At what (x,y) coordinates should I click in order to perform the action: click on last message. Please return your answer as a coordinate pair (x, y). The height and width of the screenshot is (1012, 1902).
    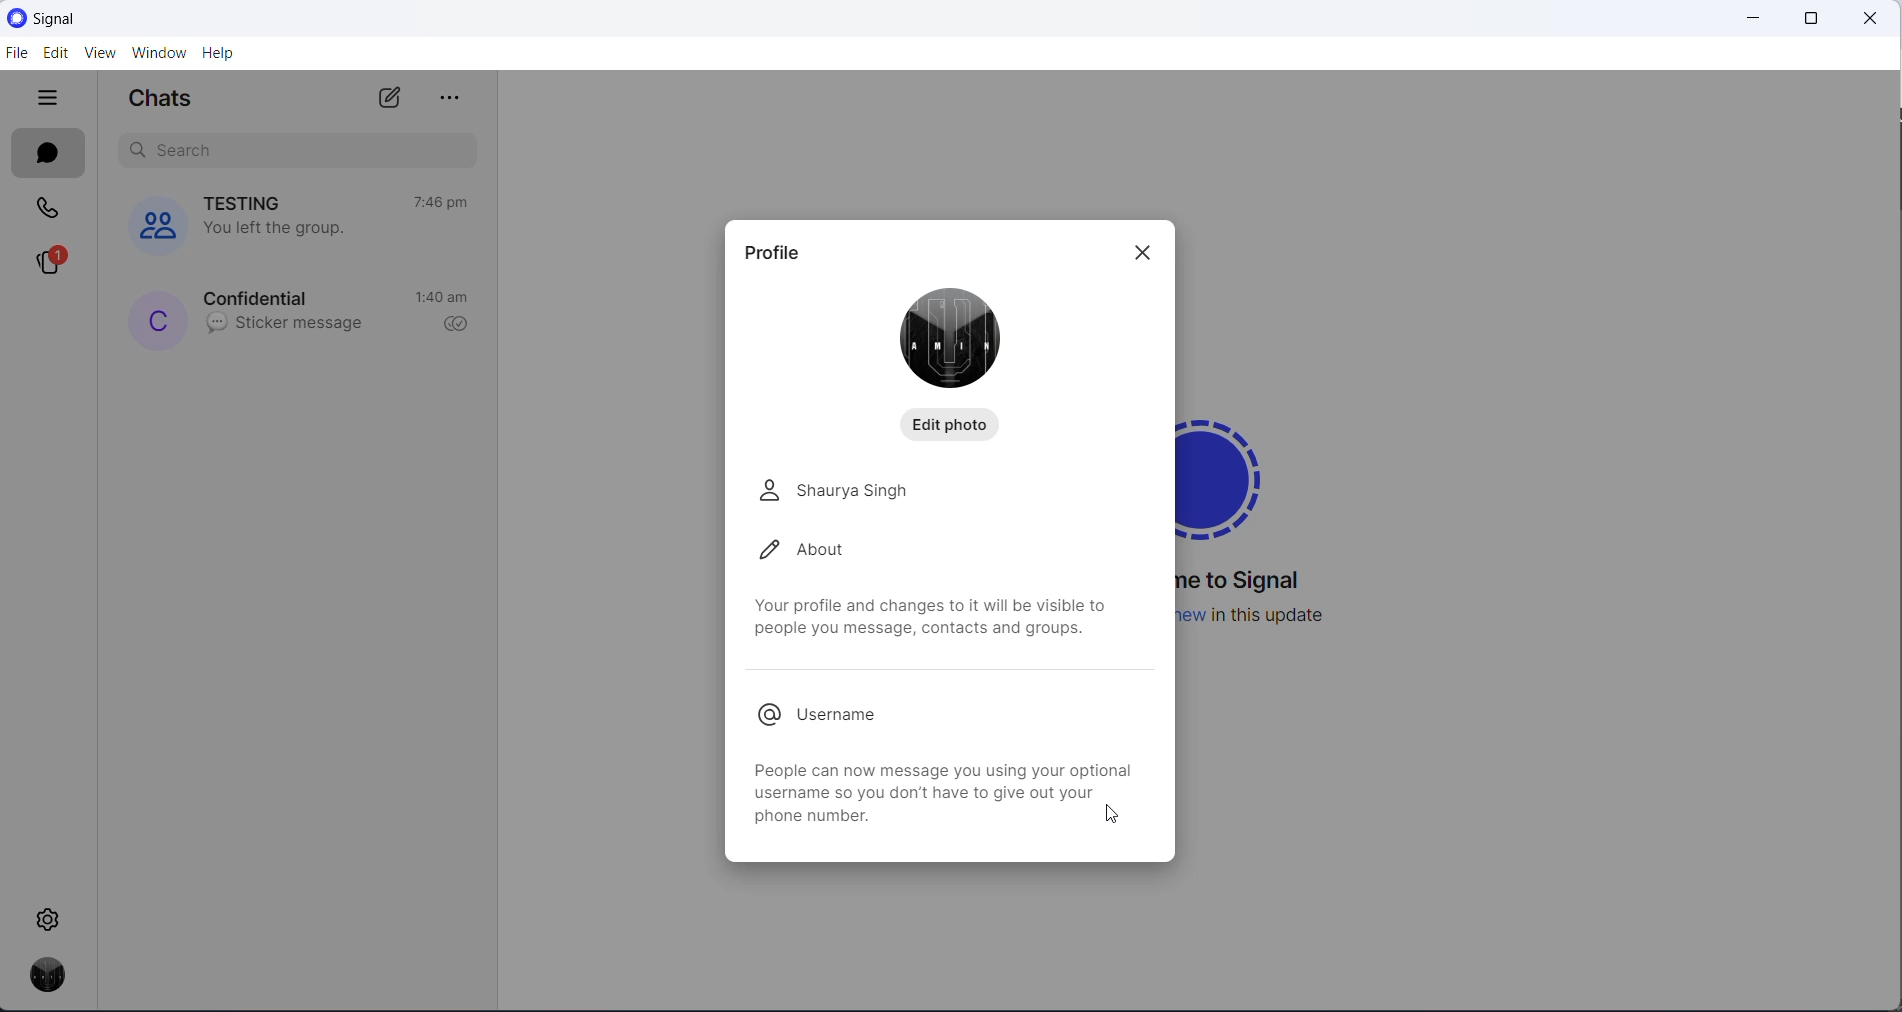
    Looking at the image, I should click on (284, 325).